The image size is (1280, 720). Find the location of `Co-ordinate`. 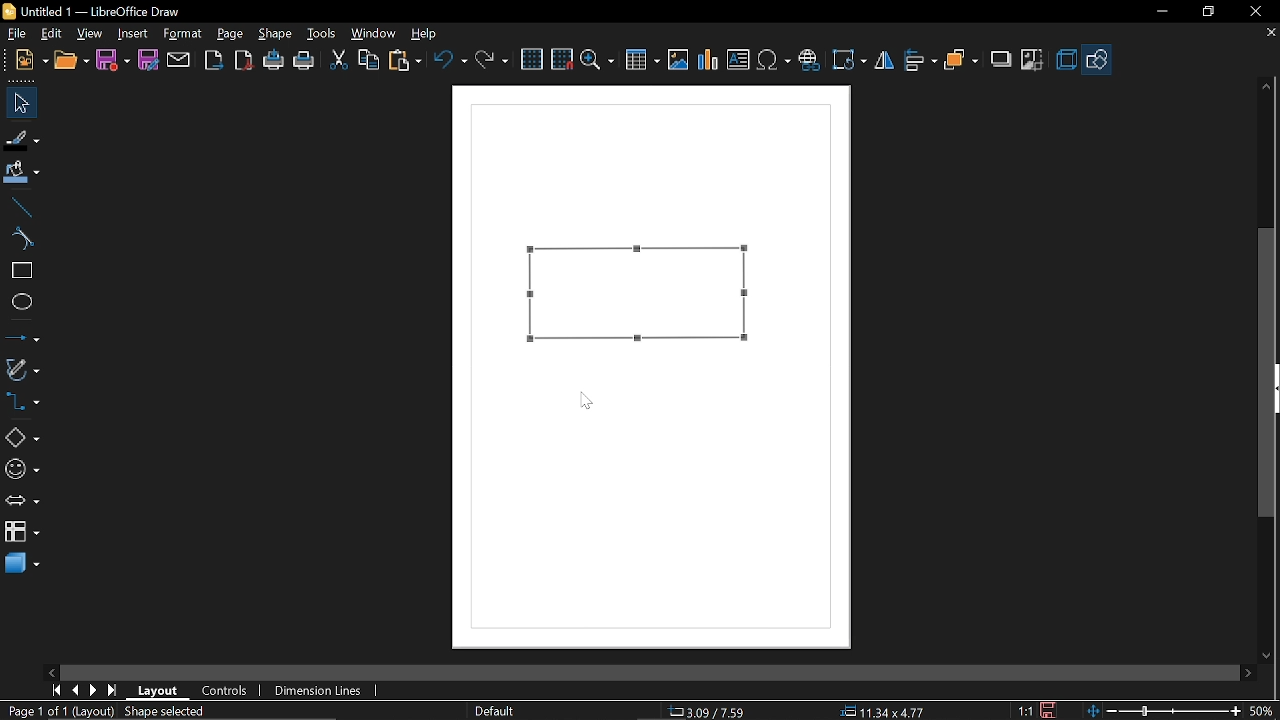

Co-ordinate is located at coordinates (712, 710).